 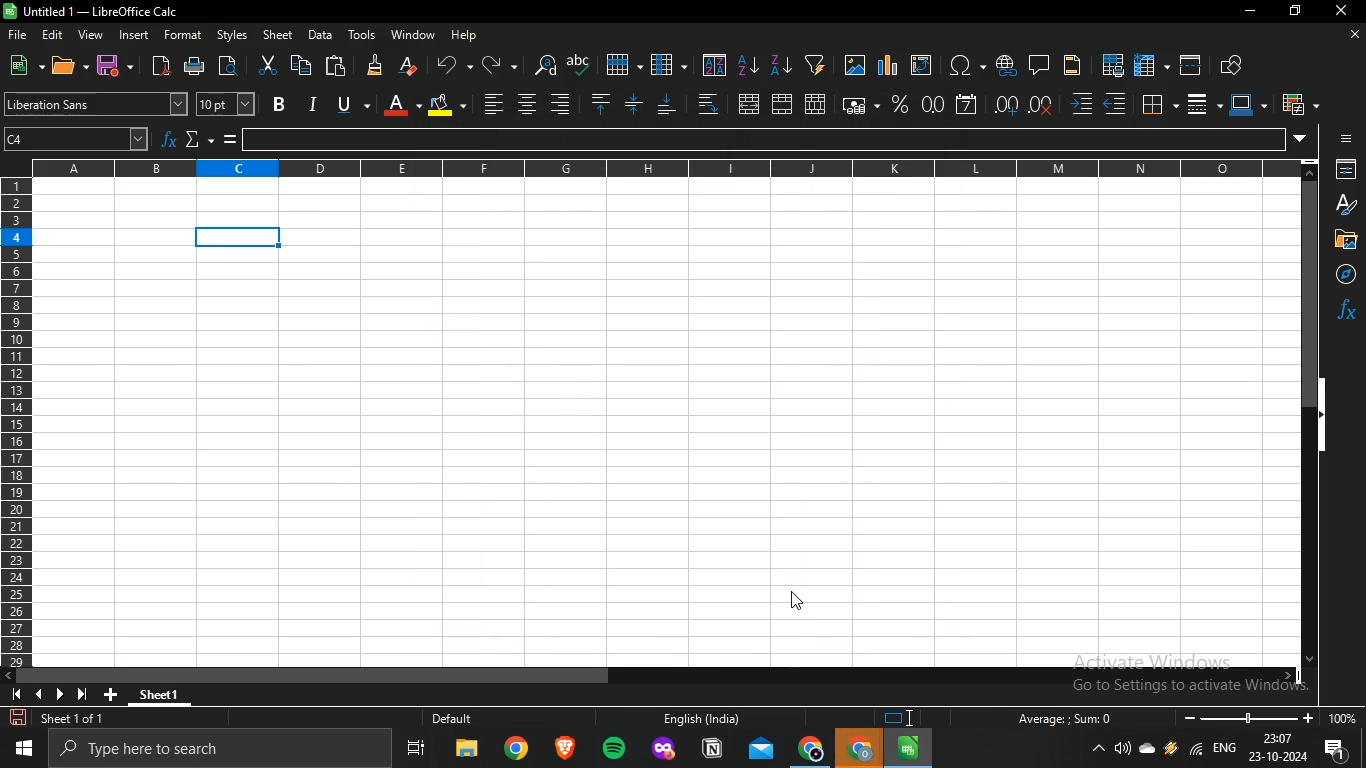 What do you see at coordinates (280, 104) in the screenshot?
I see `bold` at bounding box center [280, 104].